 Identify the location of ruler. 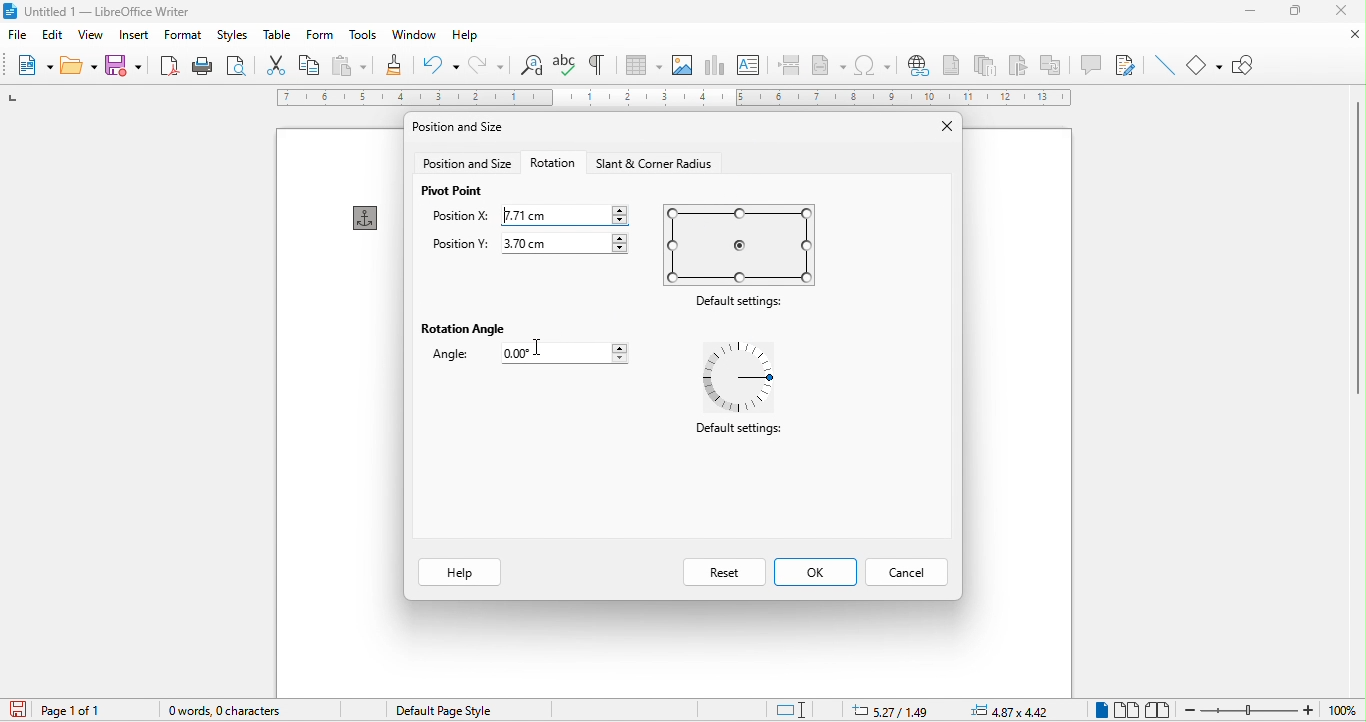
(675, 97).